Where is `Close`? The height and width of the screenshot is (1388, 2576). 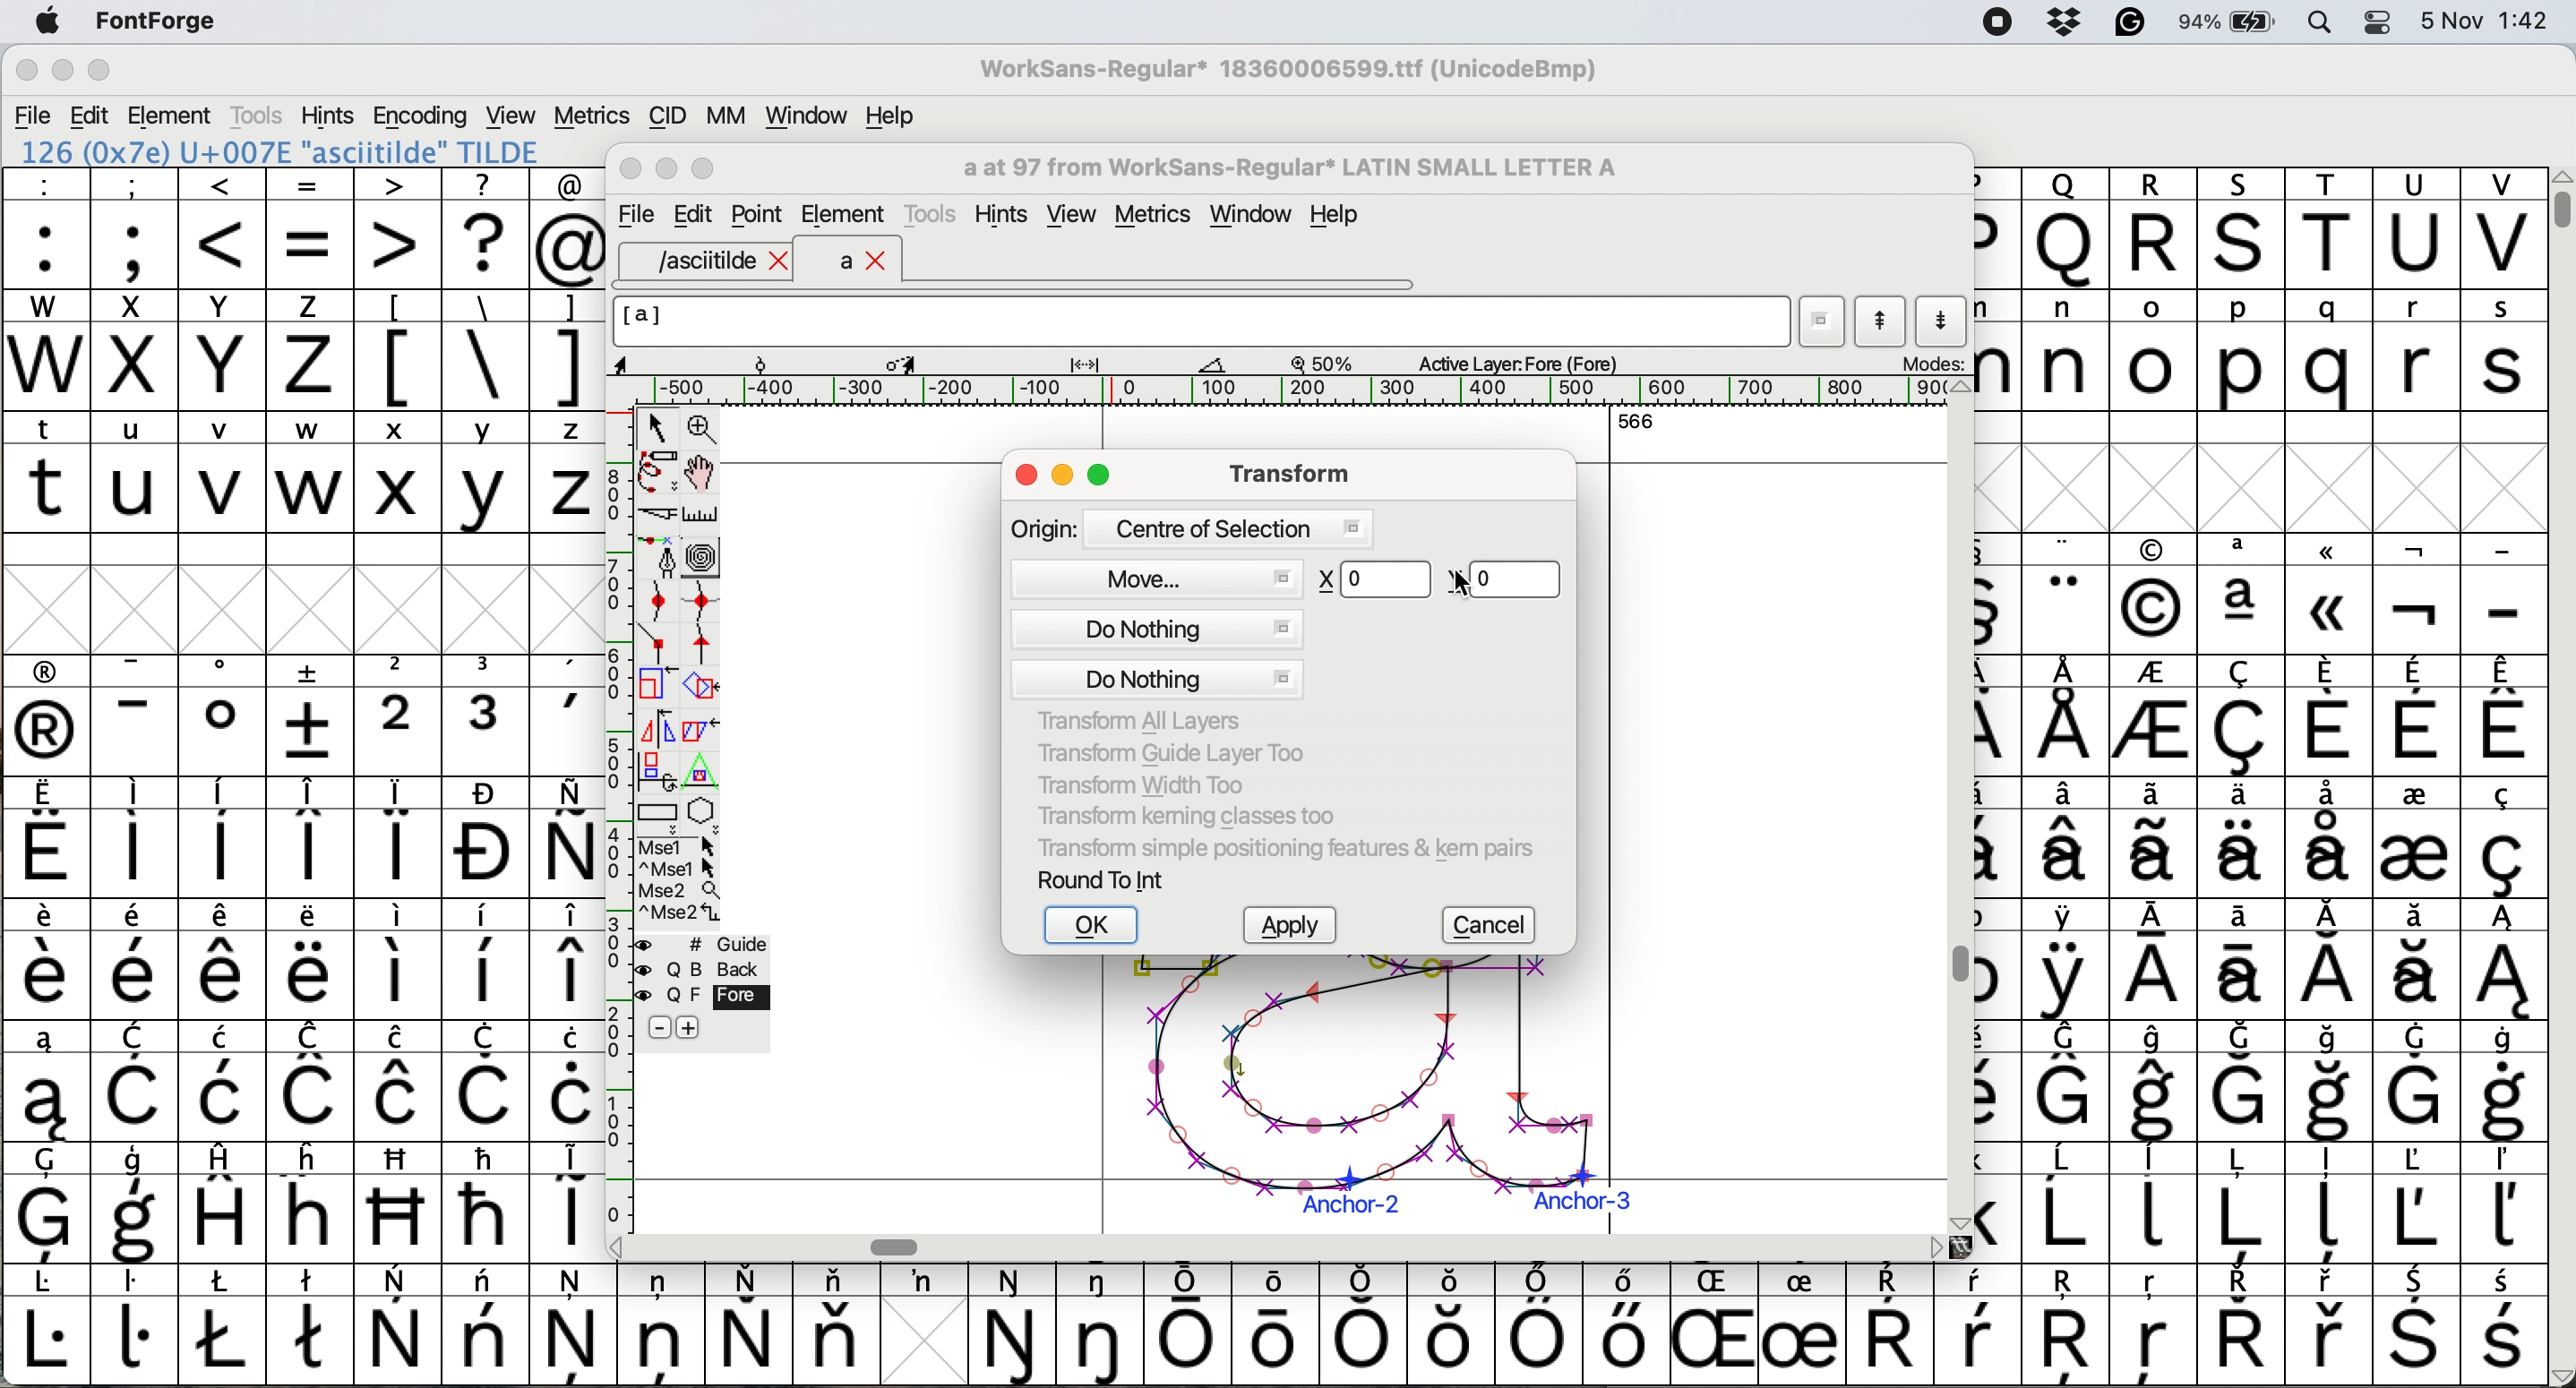 Close is located at coordinates (632, 170).